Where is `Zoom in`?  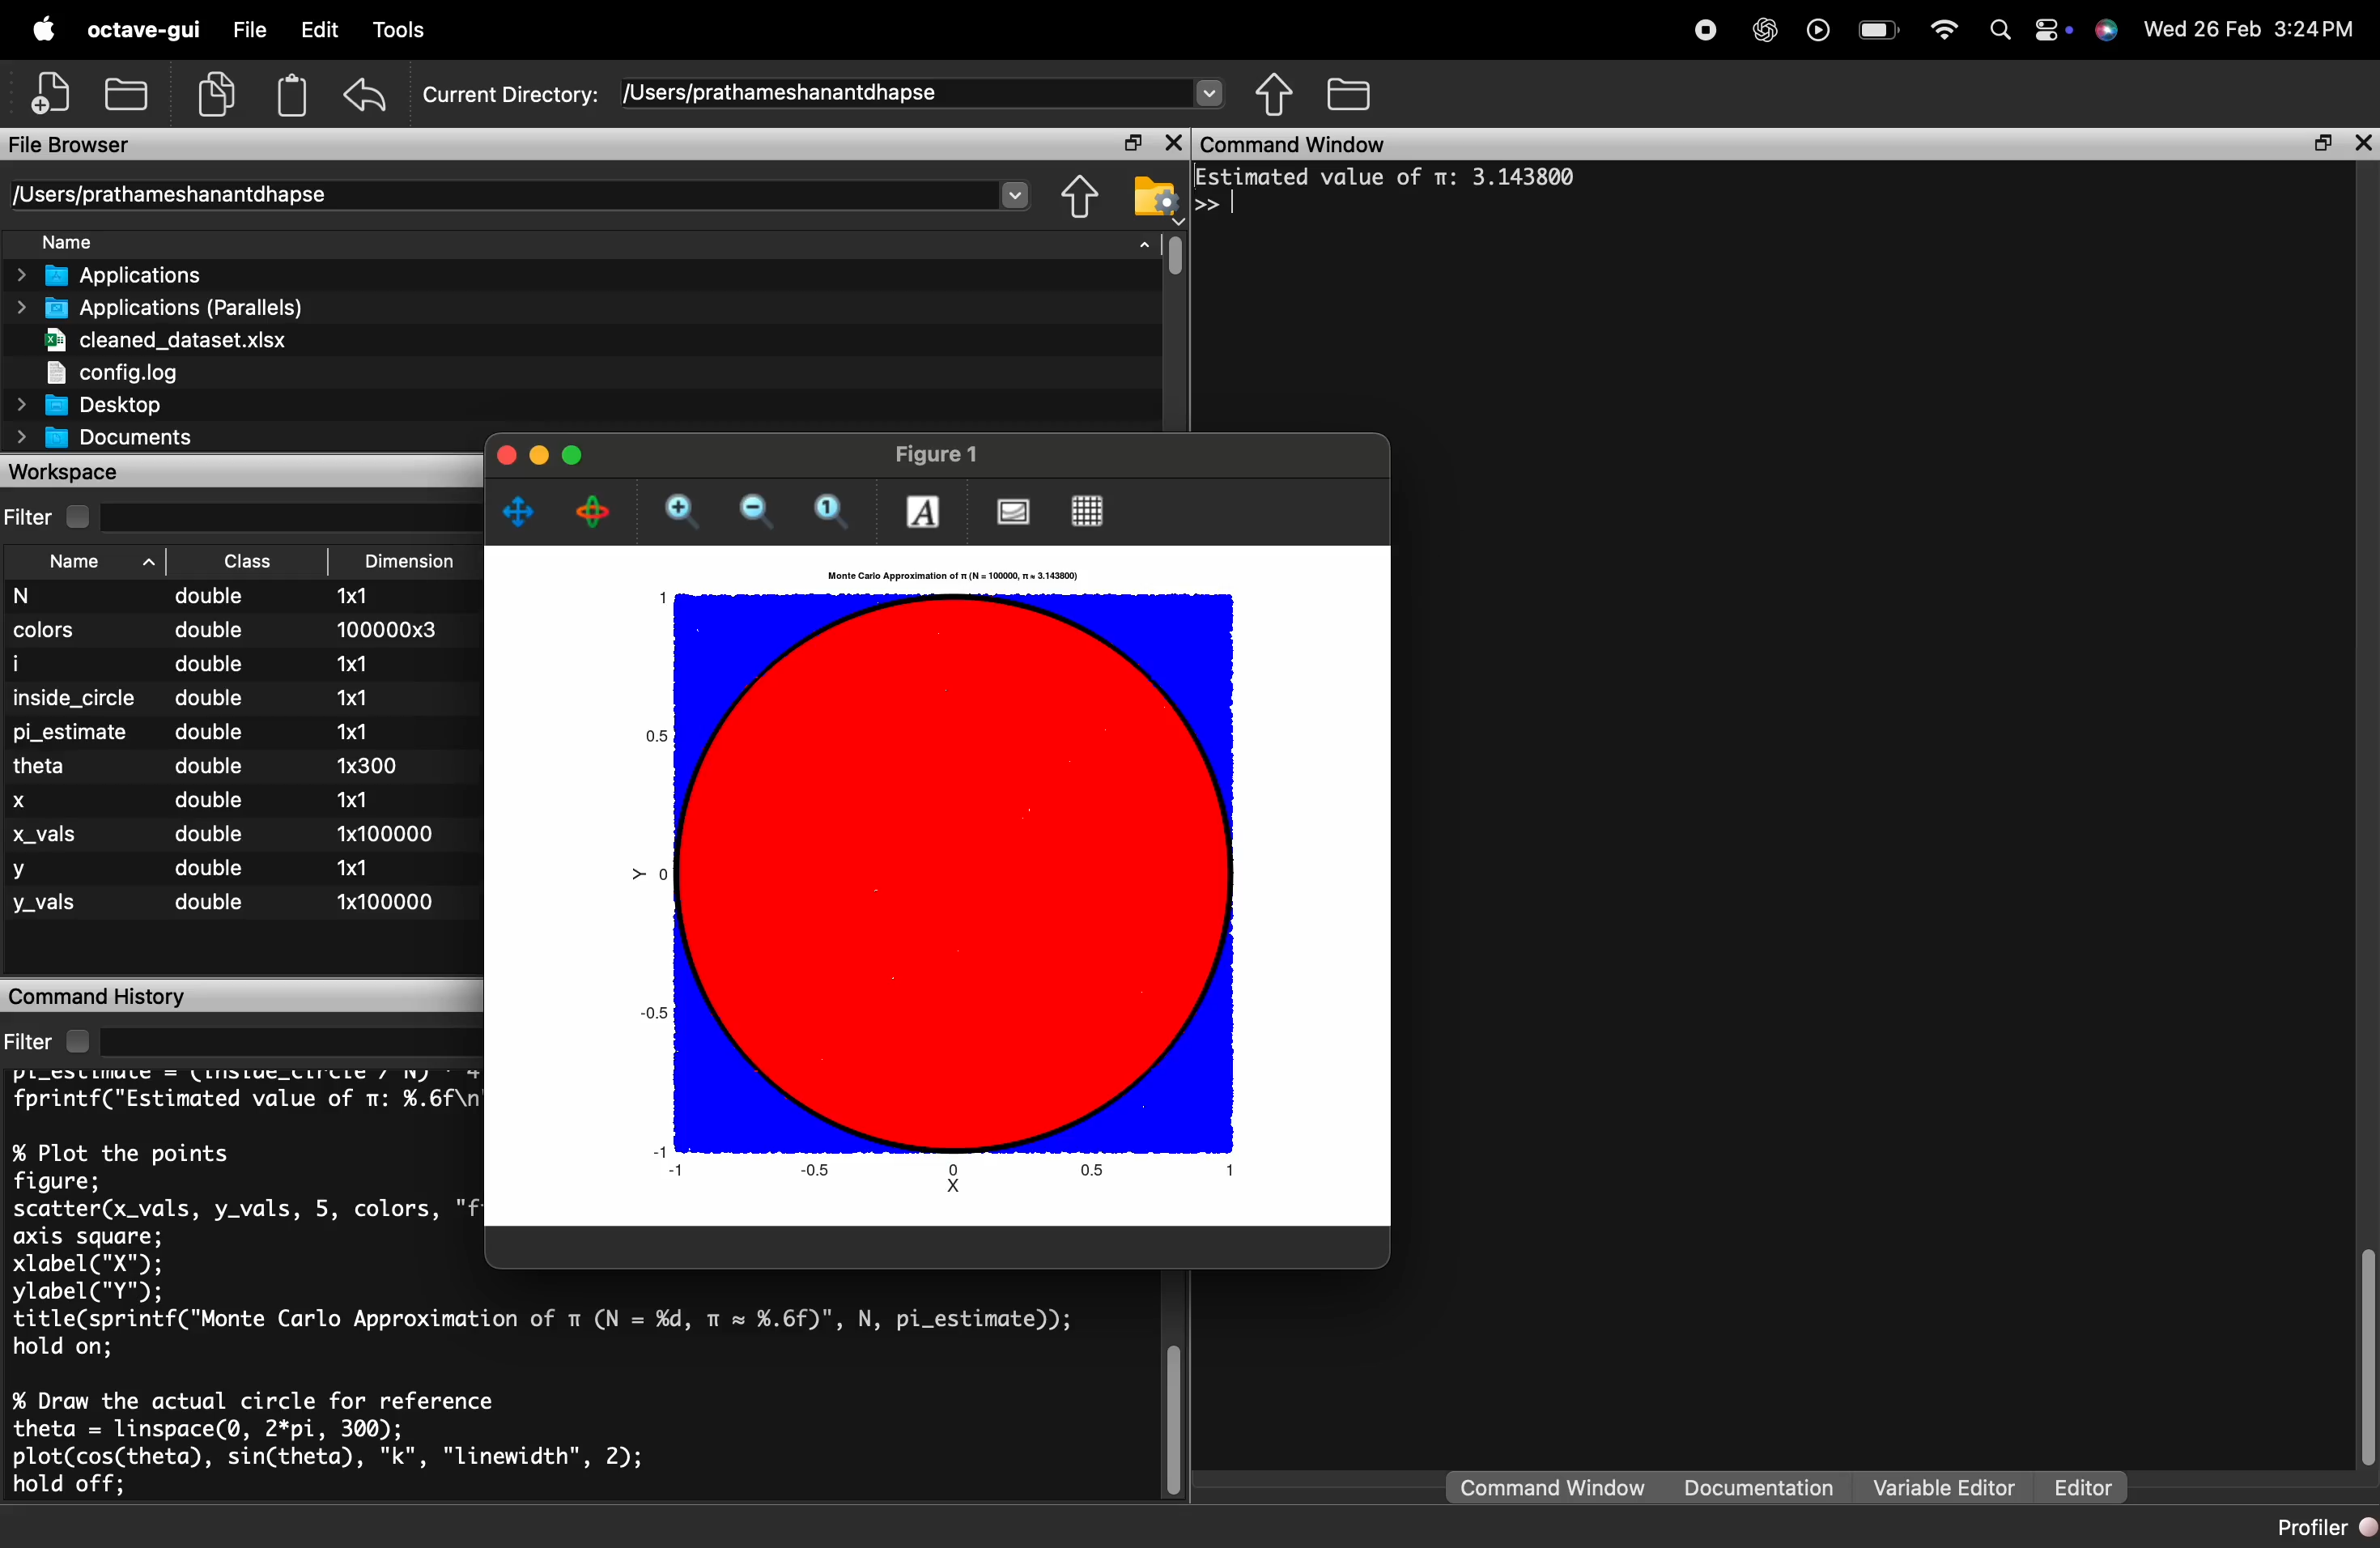 Zoom in is located at coordinates (680, 509).